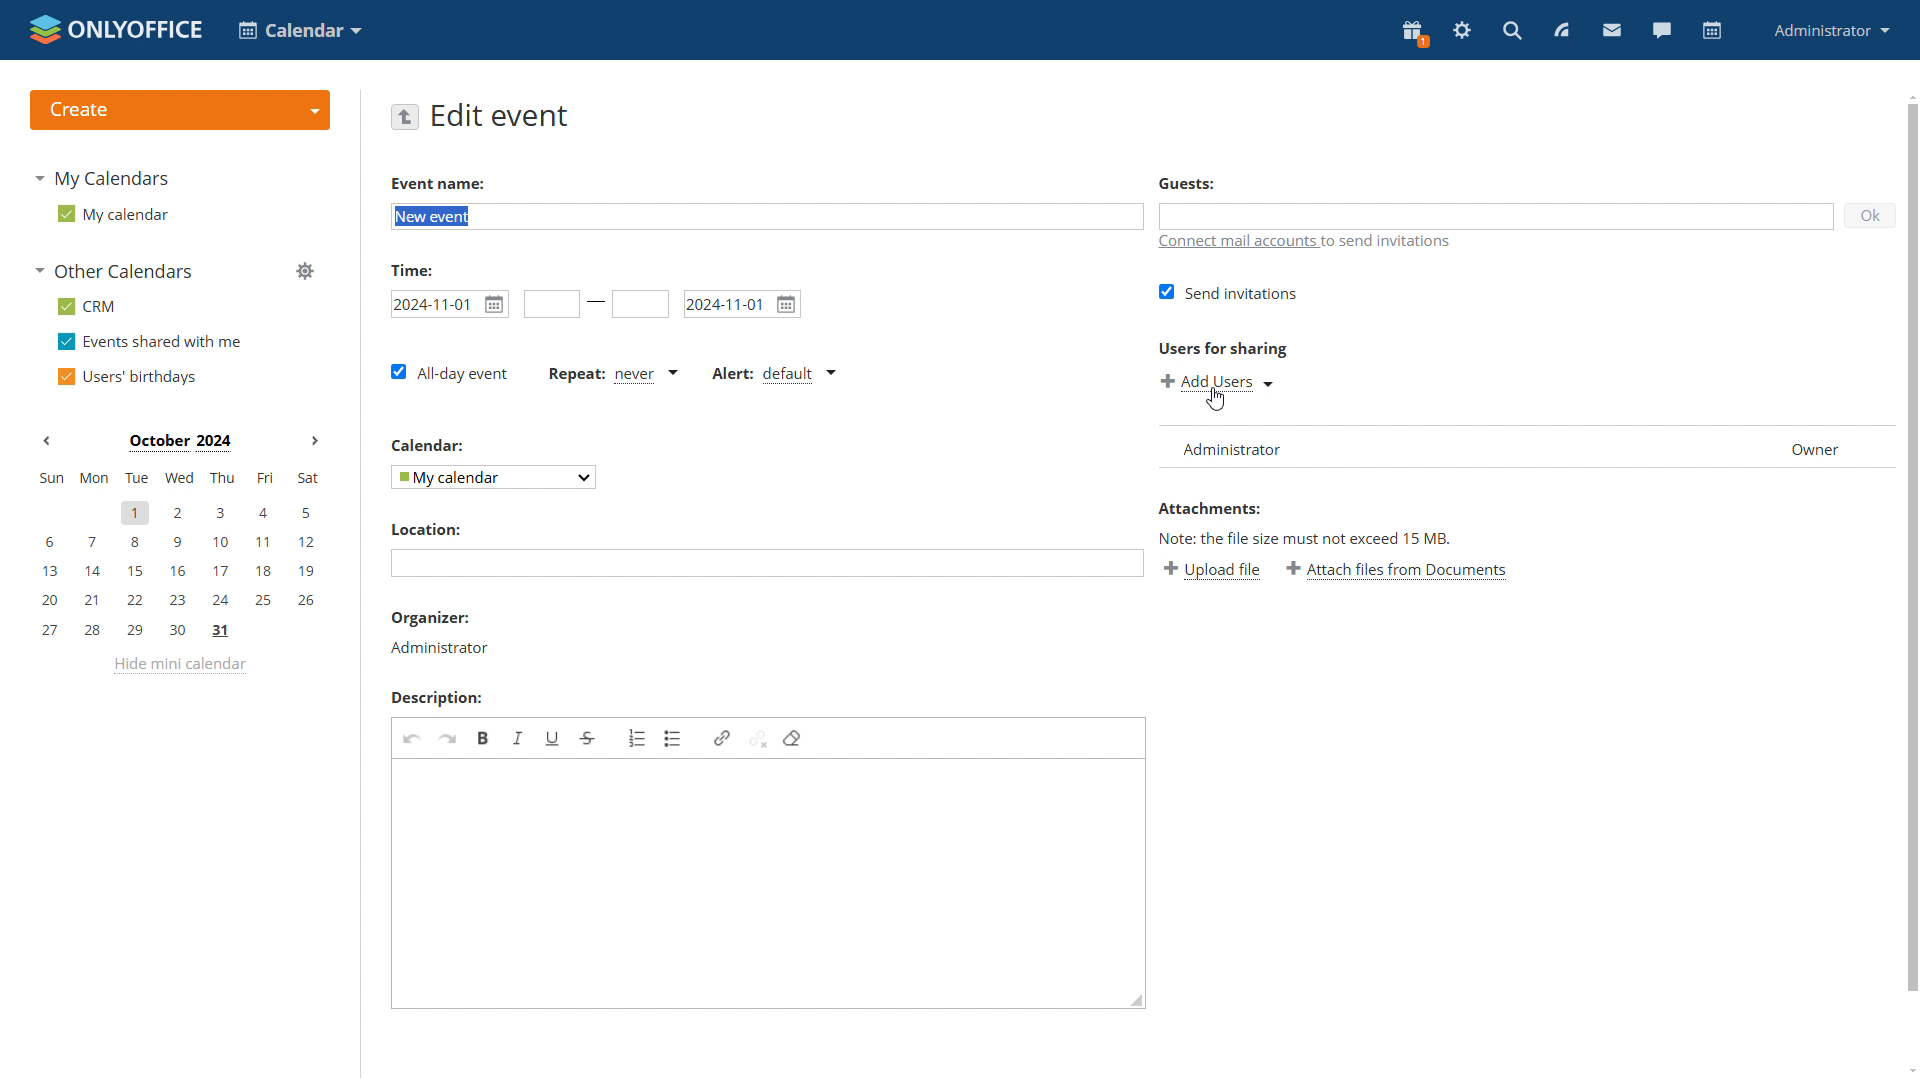  I want to click on italic, so click(517, 737).